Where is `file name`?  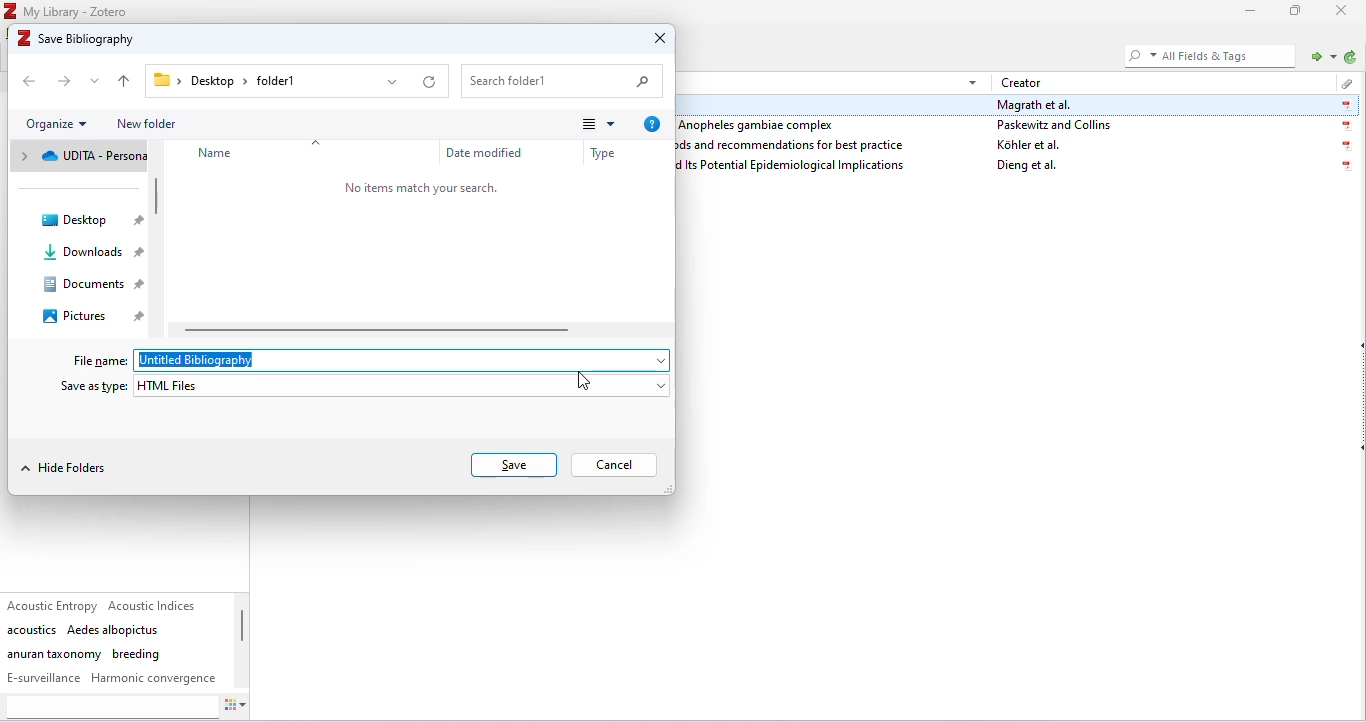
file name is located at coordinates (100, 360).